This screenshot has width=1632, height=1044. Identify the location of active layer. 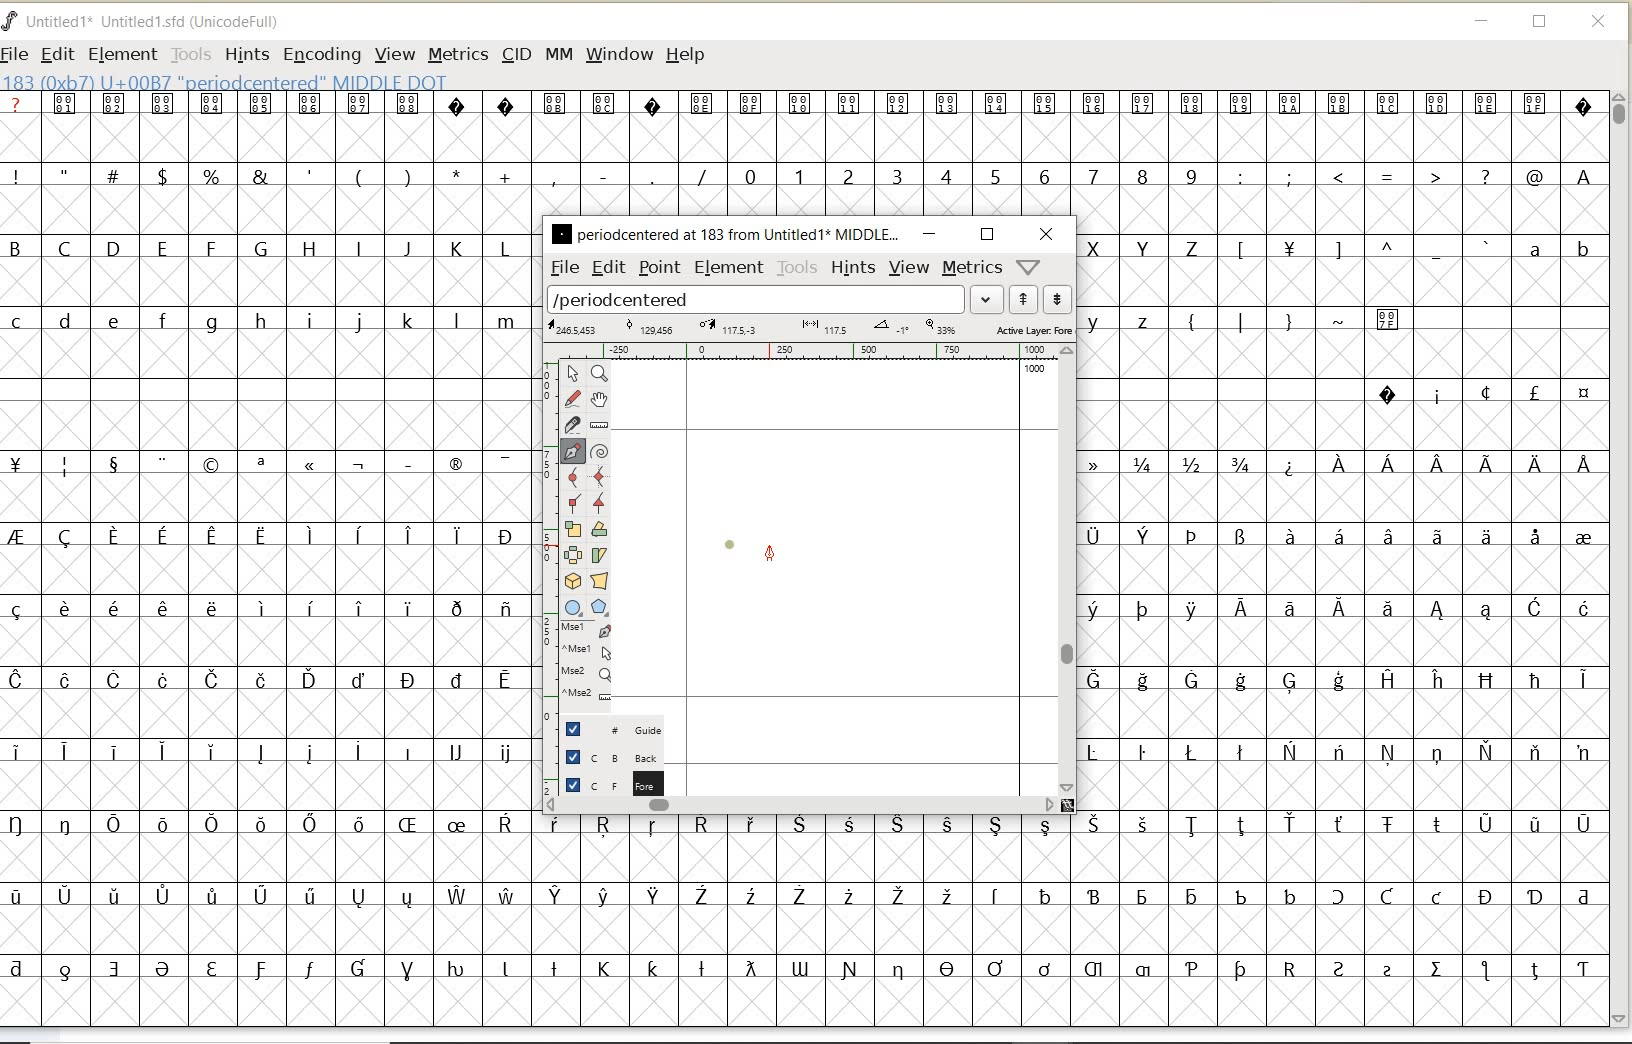
(808, 329).